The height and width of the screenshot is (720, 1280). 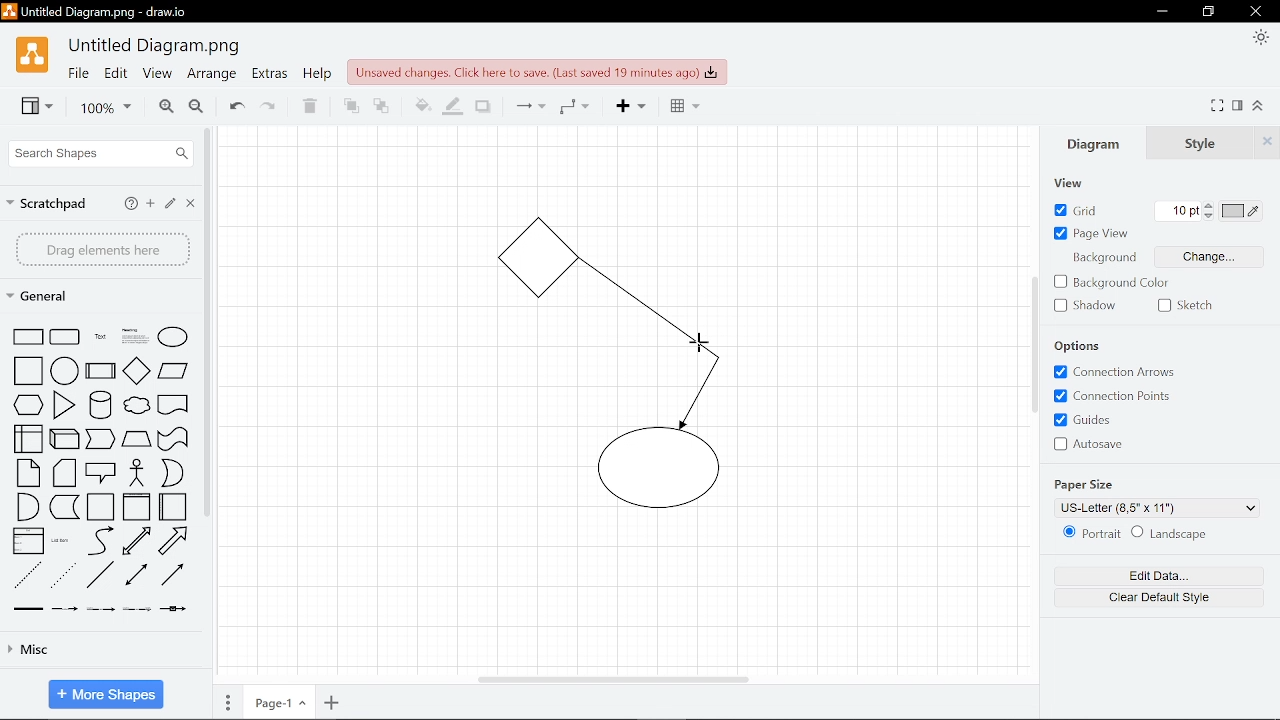 What do you see at coordinates (1240, 105) in the screenshot?
I see `Format` at bounding box center [1240, 105].